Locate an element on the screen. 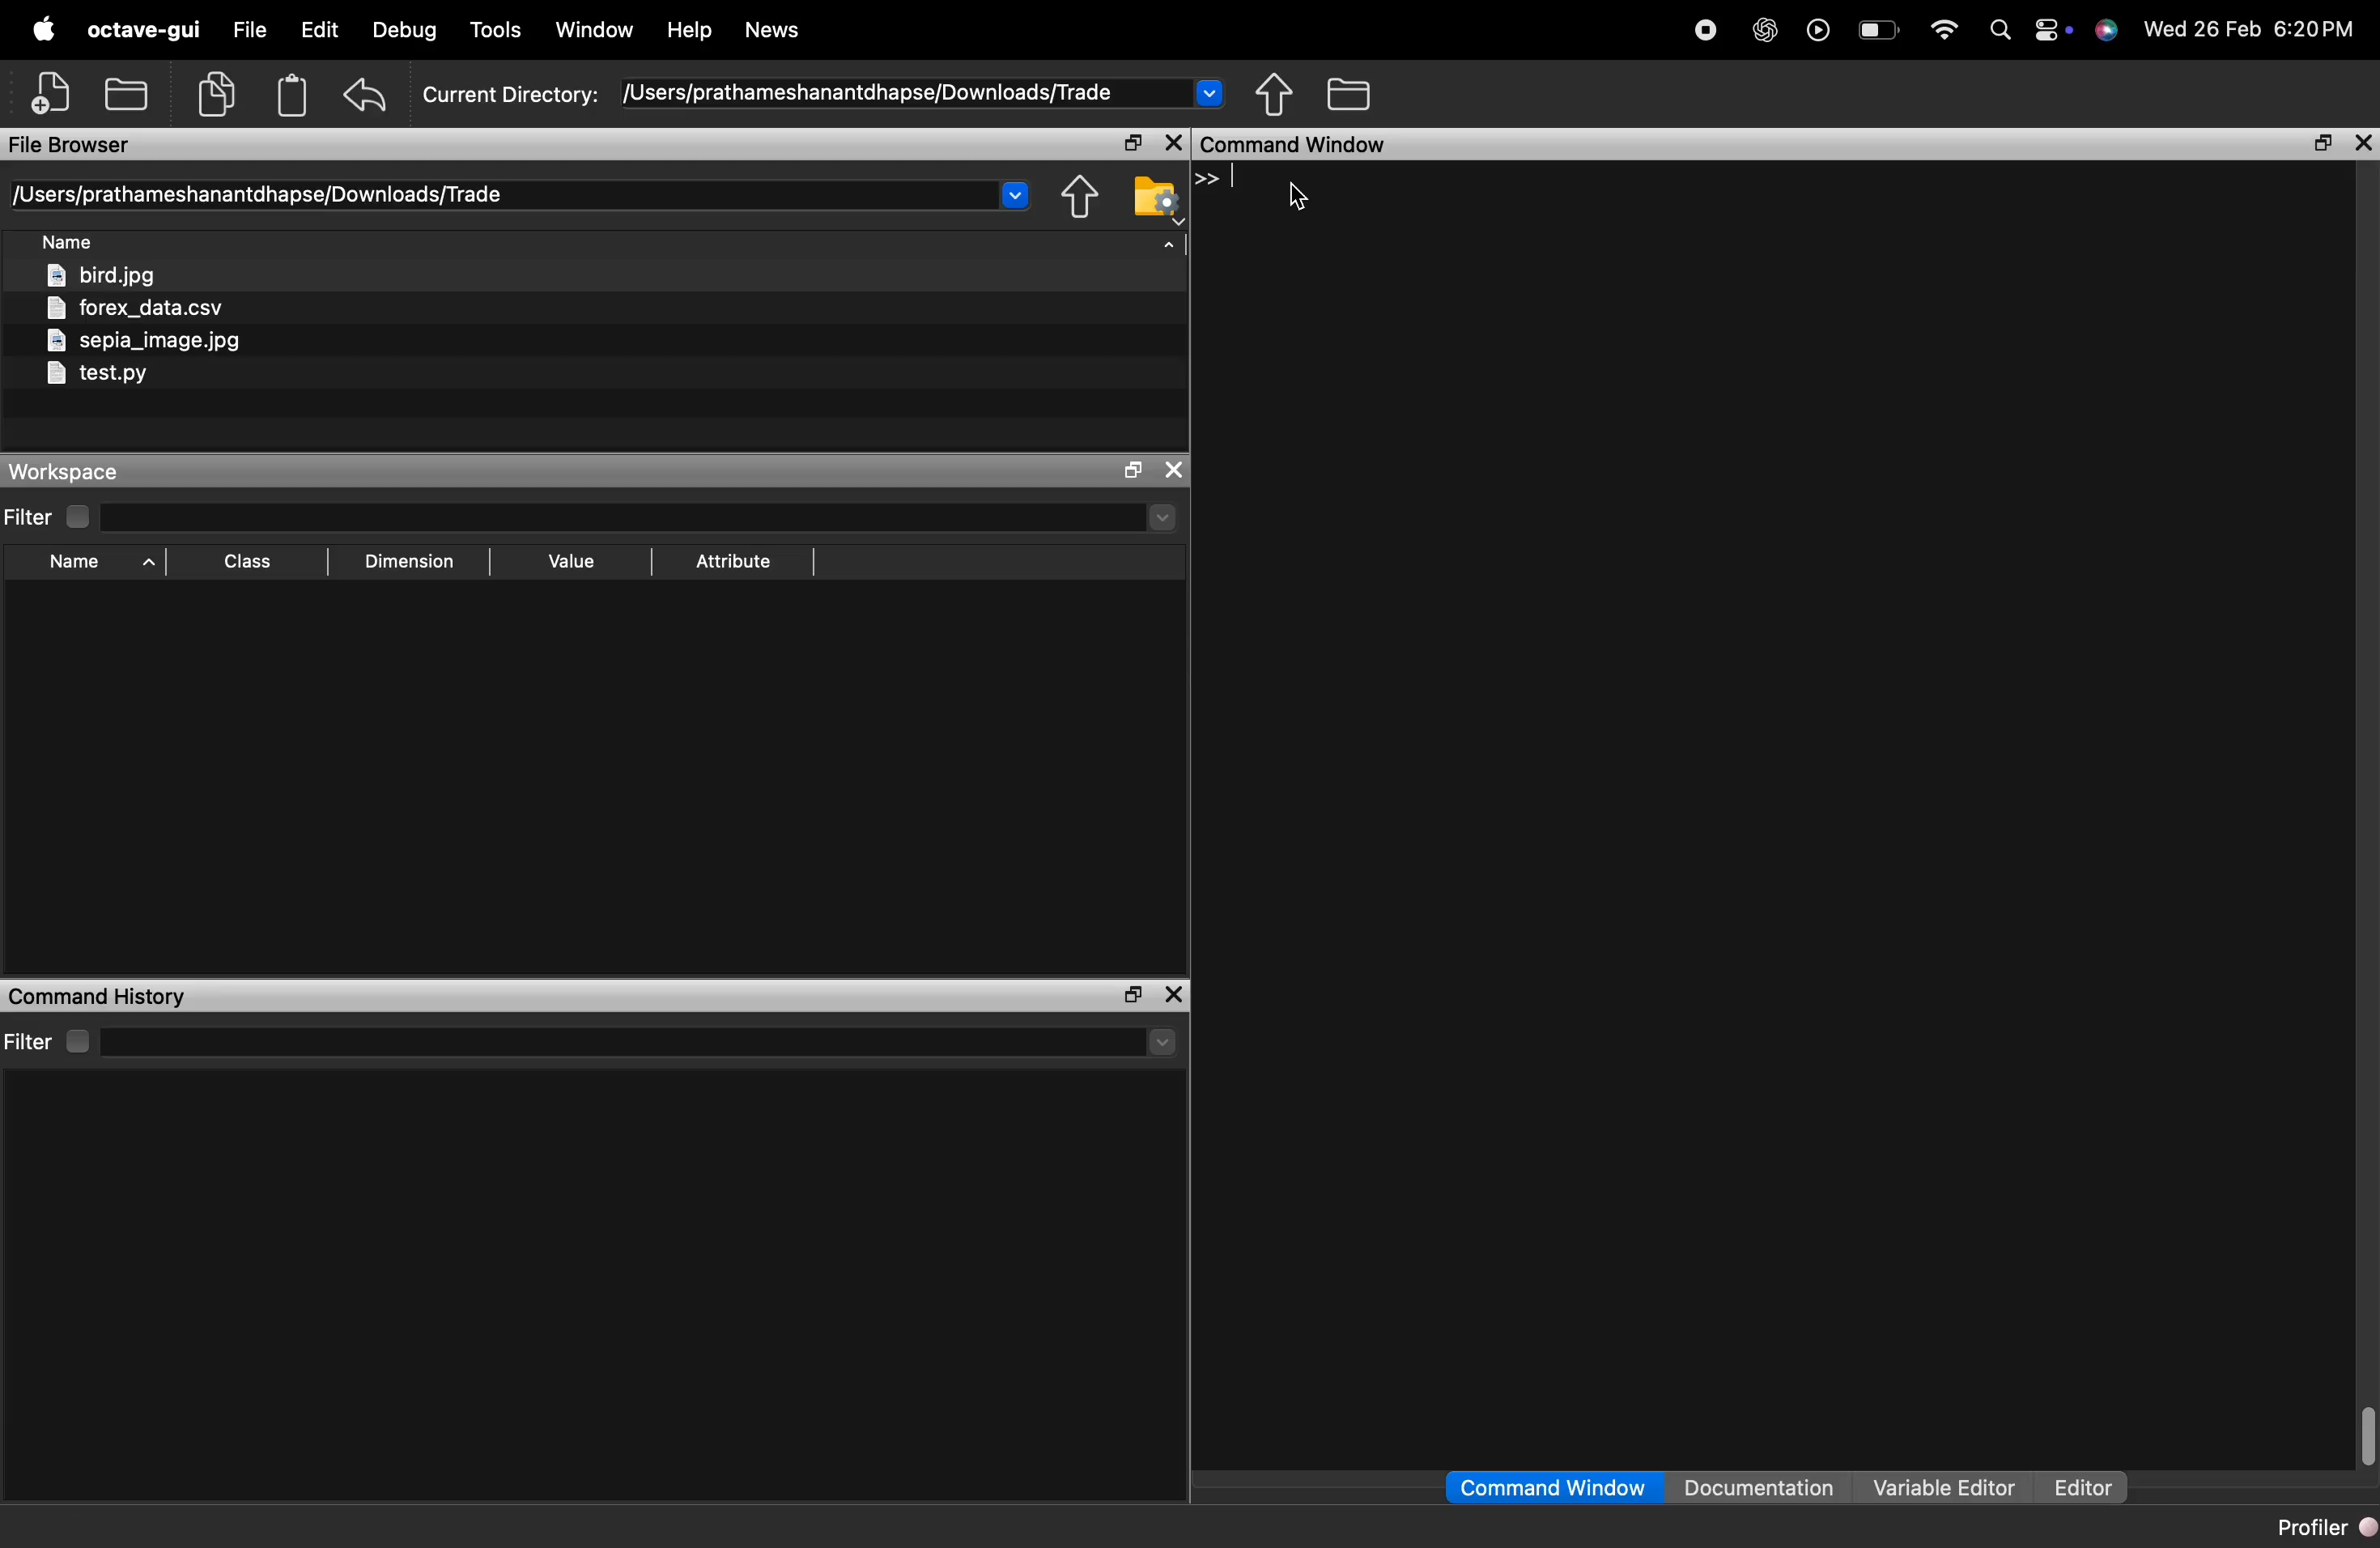  logo is located at coordinates (2107, 30).